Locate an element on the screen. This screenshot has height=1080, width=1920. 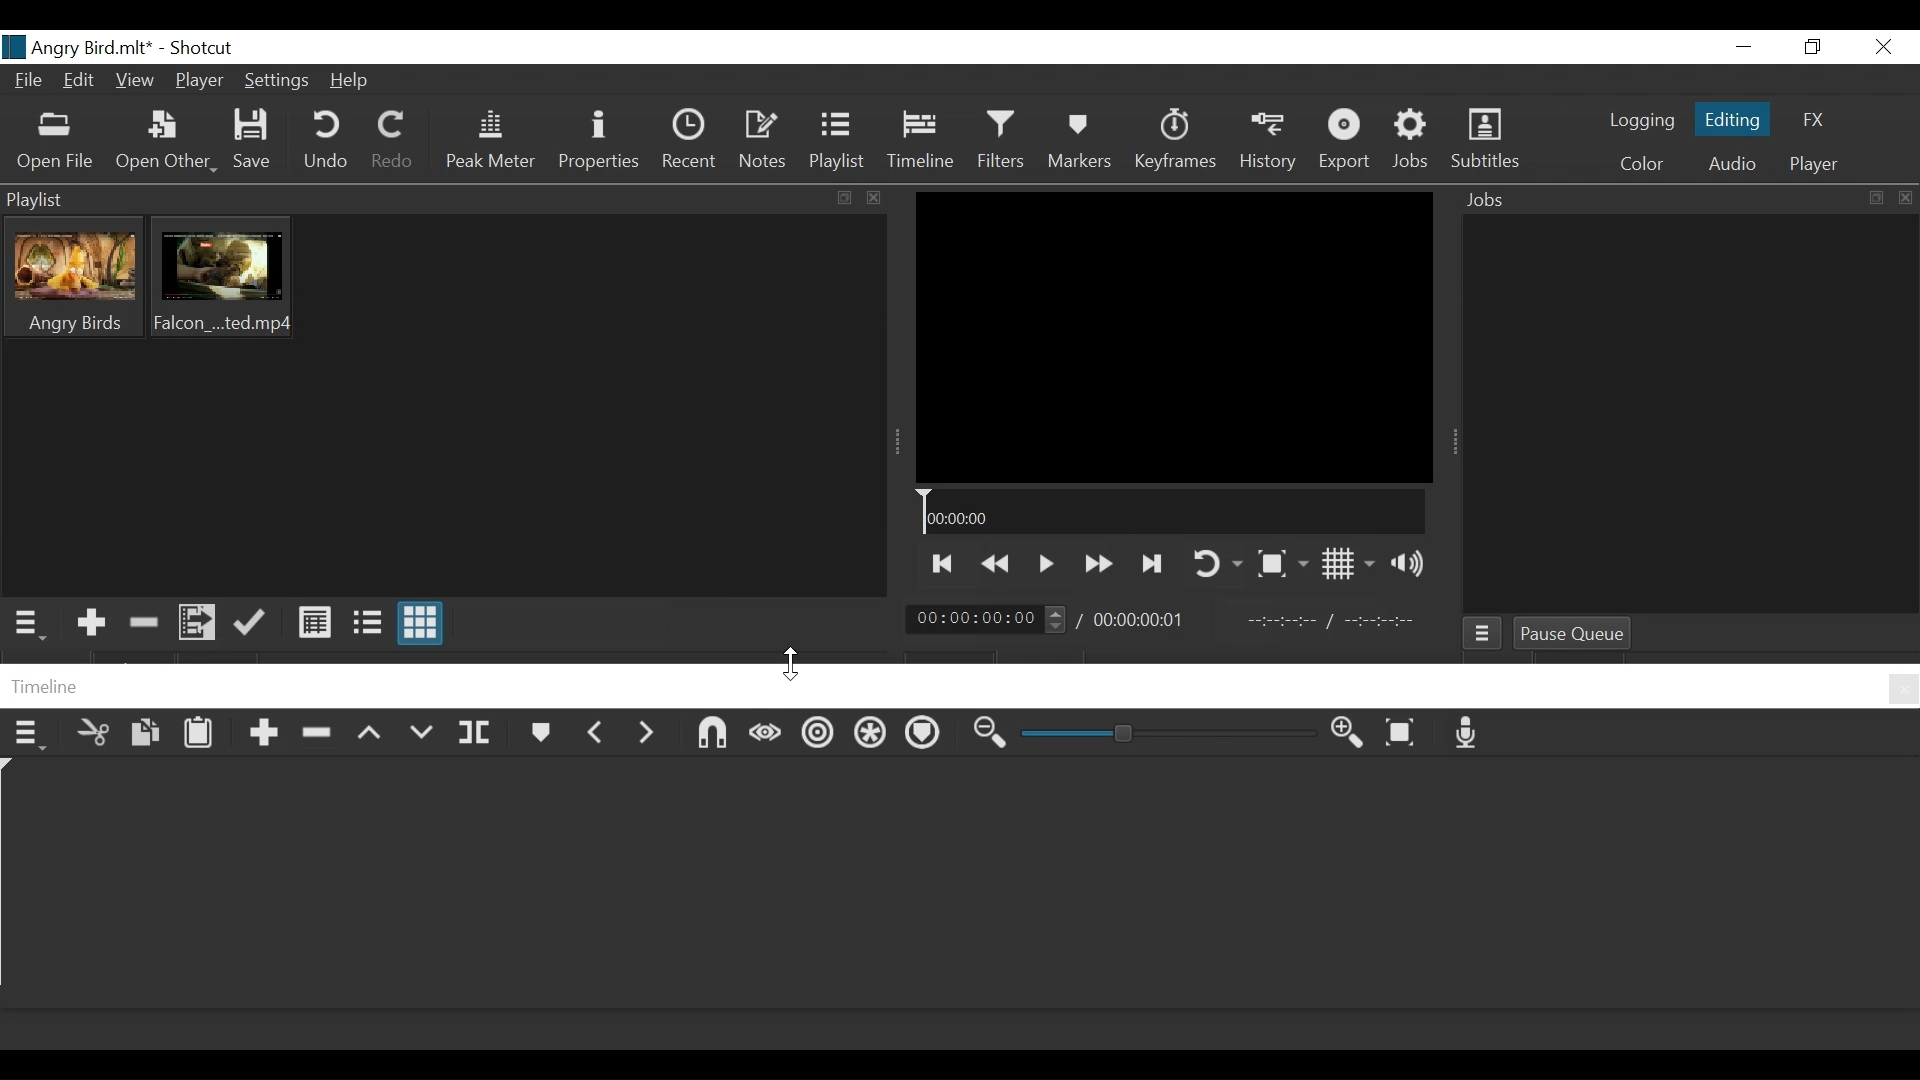
Record audio is located at coordinates (1467, 739).